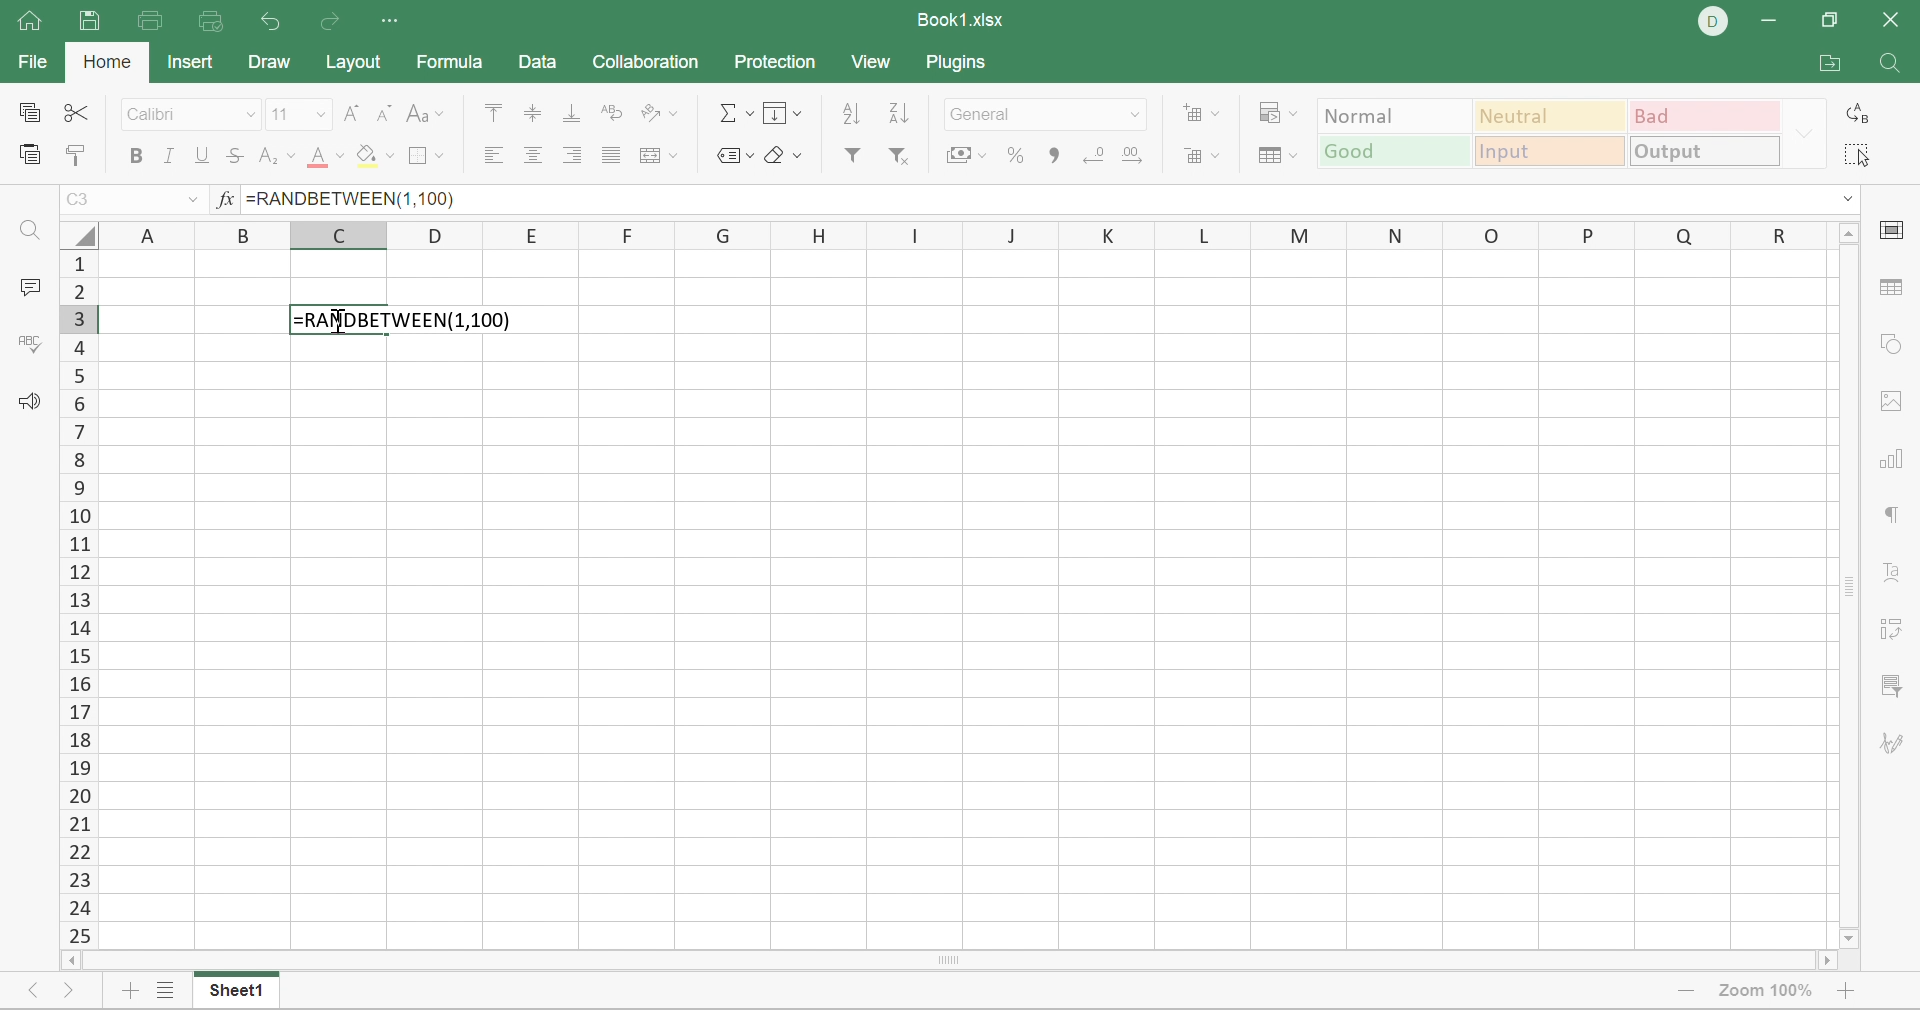 Image resolution: width=1920 pixels, height=1010 pixels. I want to click on Zoom Out, so click(1688, 991).